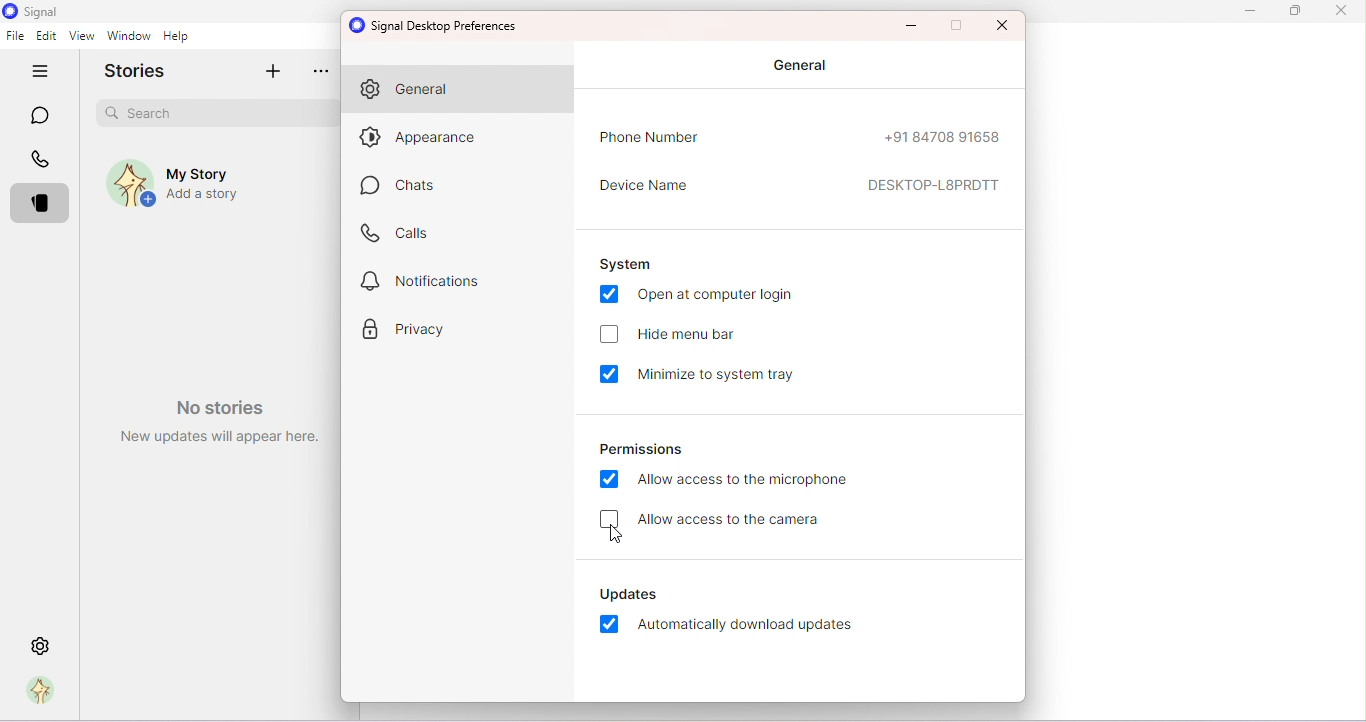 The width and height of the screenshot is (1366, 722). What do you see at coordinates (678, 334) in the screenshot?
I see `Hide menu bar` at bounding box center [678, 334].